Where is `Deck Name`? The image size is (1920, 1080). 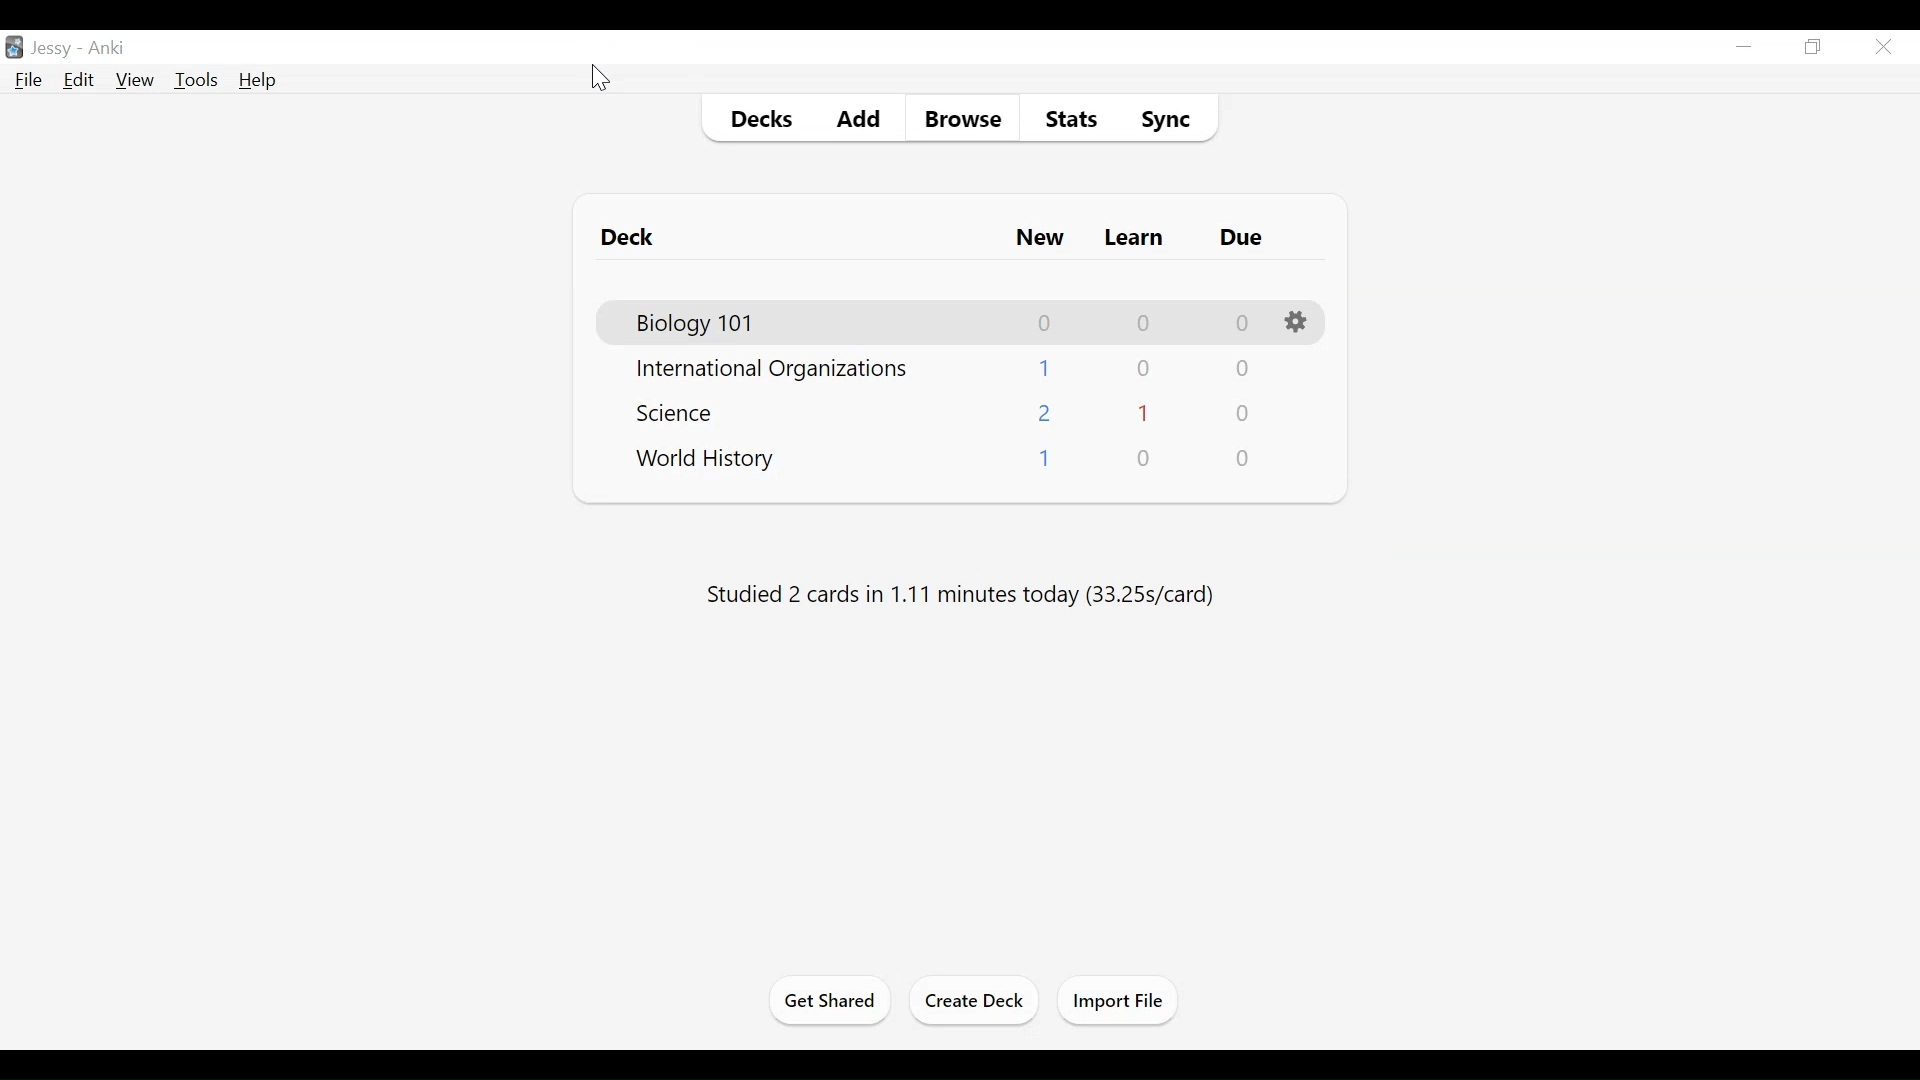 Deck Name is located at coordinates (698, 322).